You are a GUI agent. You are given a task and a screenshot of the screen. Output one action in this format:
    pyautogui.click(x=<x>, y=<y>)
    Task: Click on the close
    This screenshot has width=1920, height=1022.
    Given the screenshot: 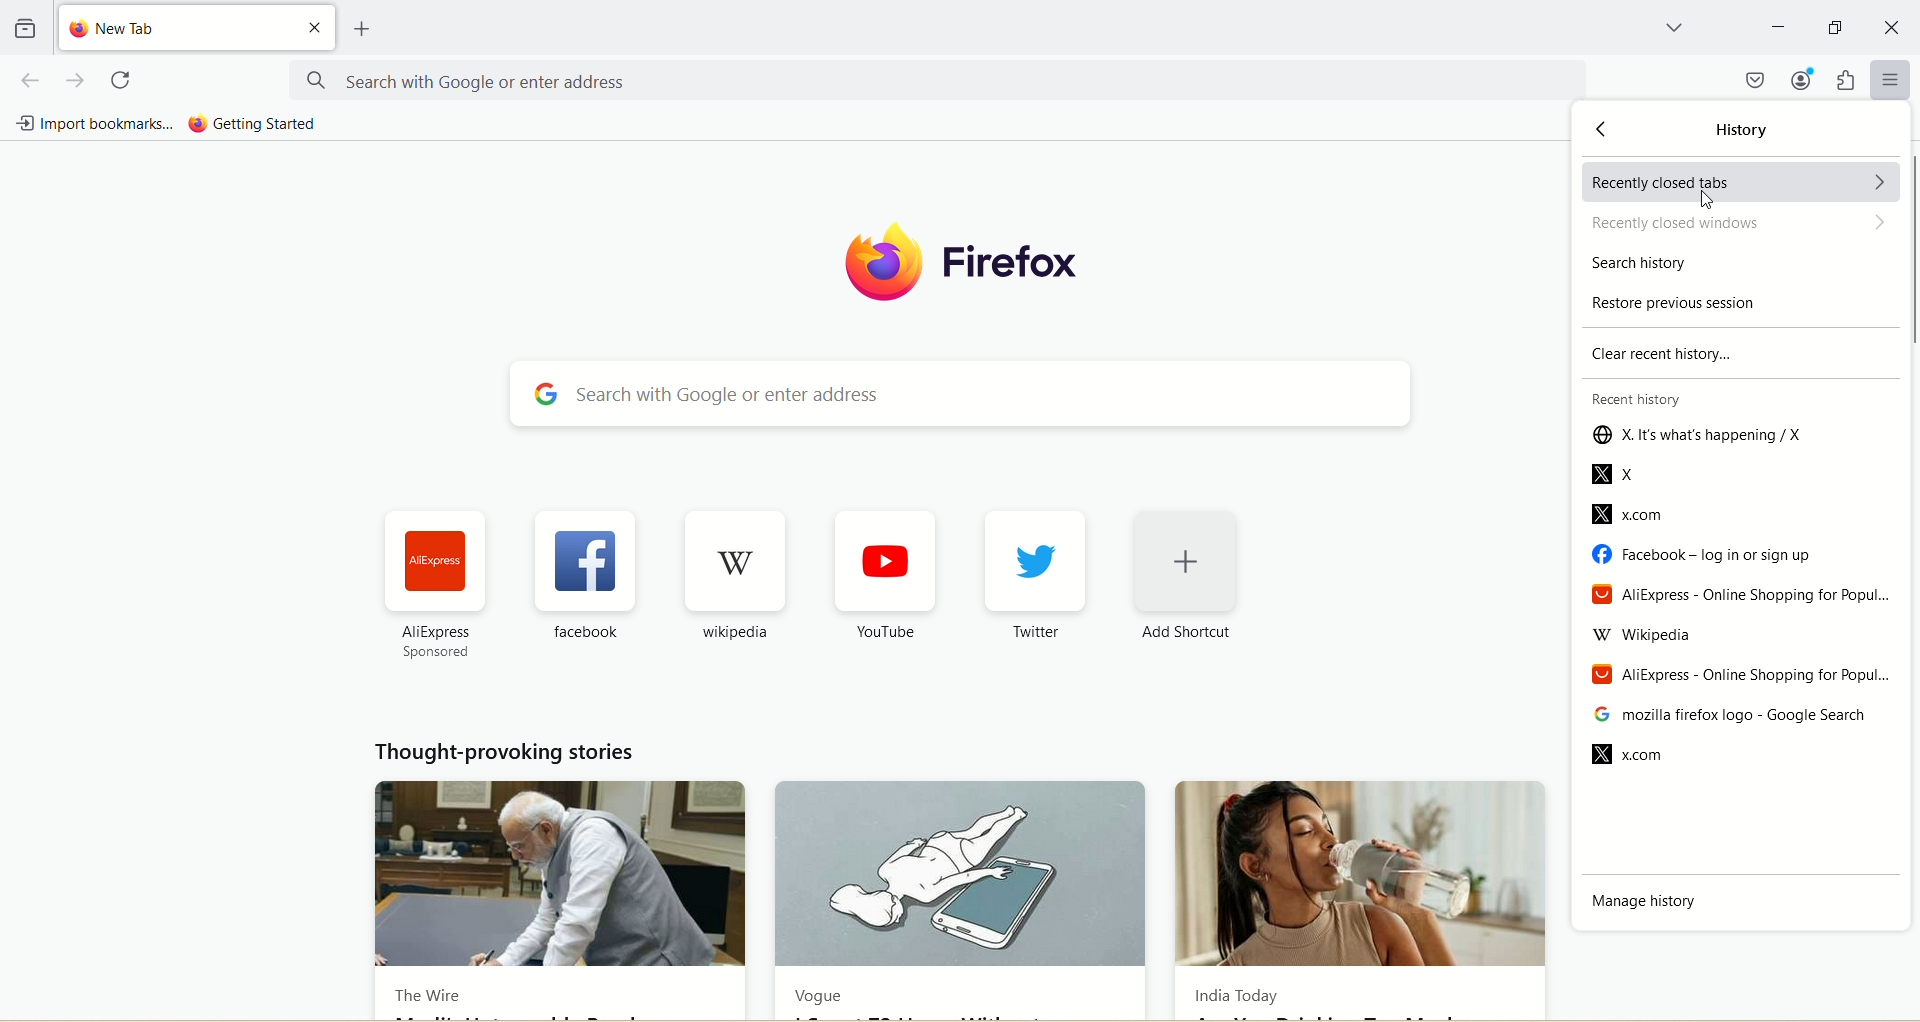 What is the action you would take?
    pyautogui.click(x=1891, y=26)
    